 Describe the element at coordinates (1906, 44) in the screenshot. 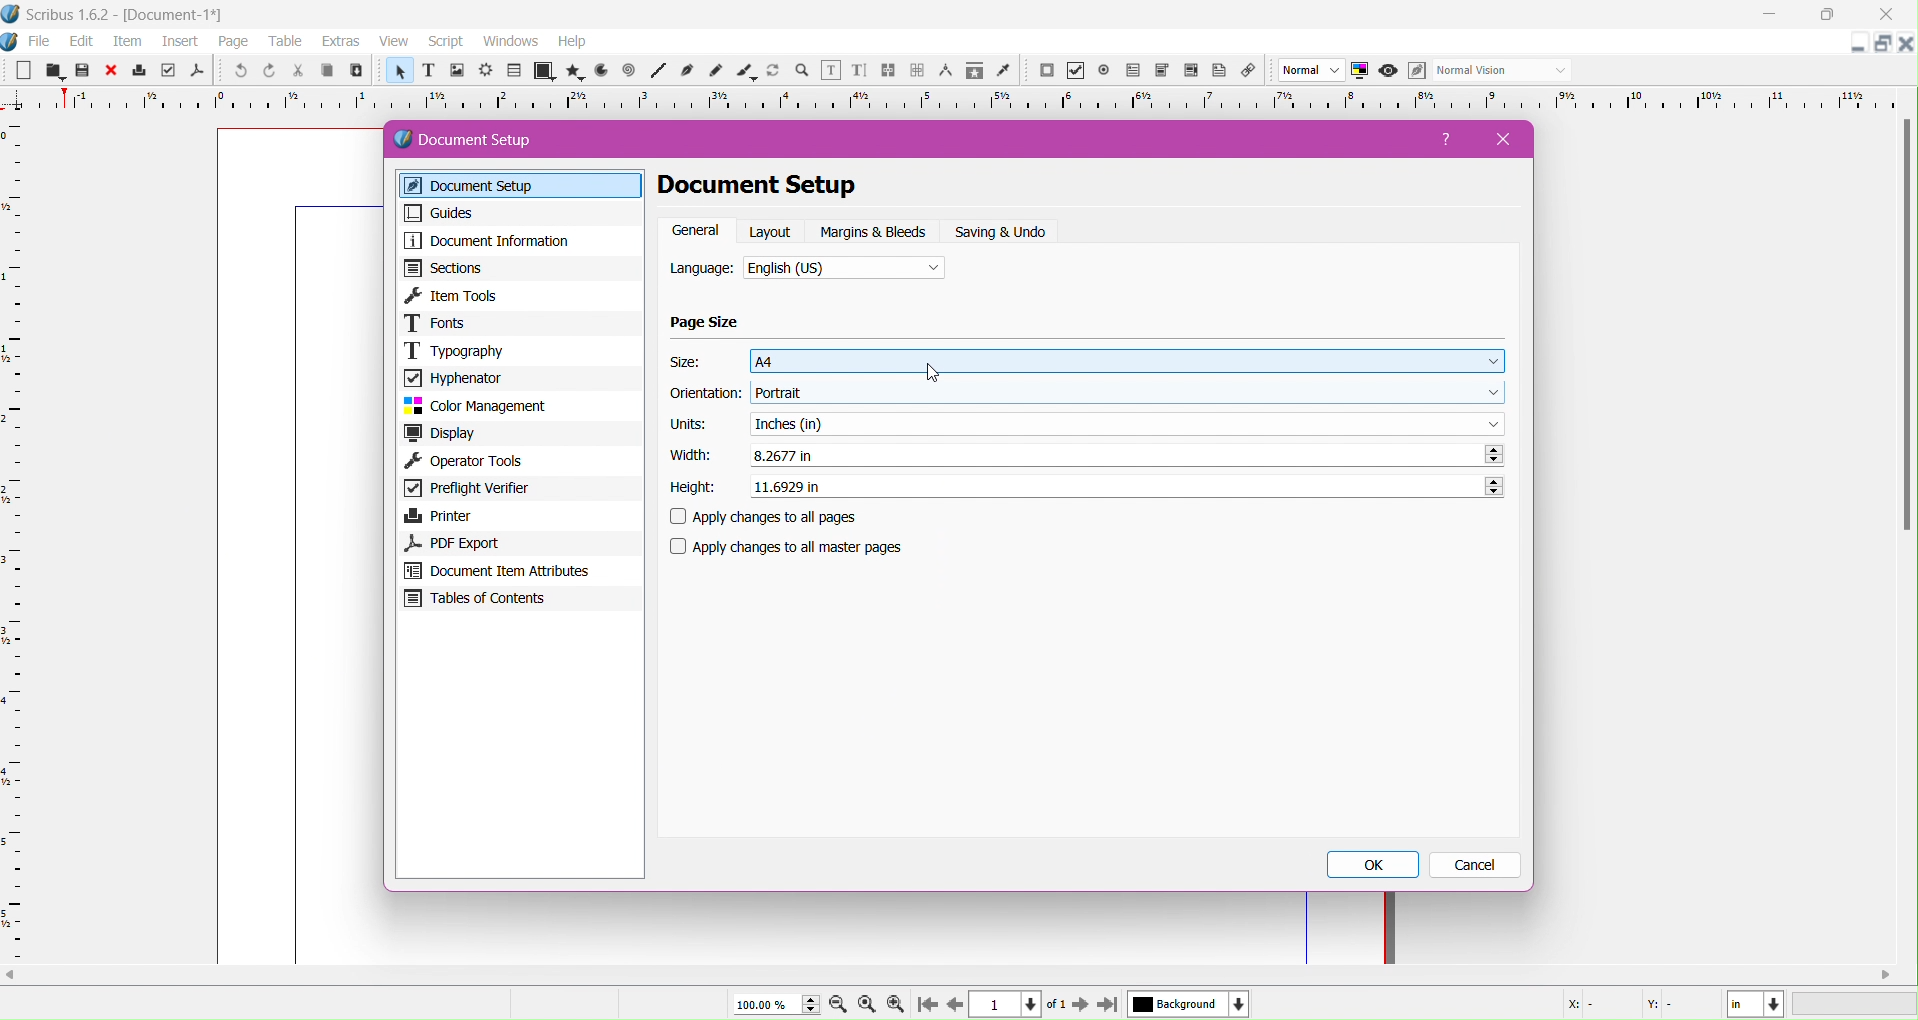

I see `close document` at that location.